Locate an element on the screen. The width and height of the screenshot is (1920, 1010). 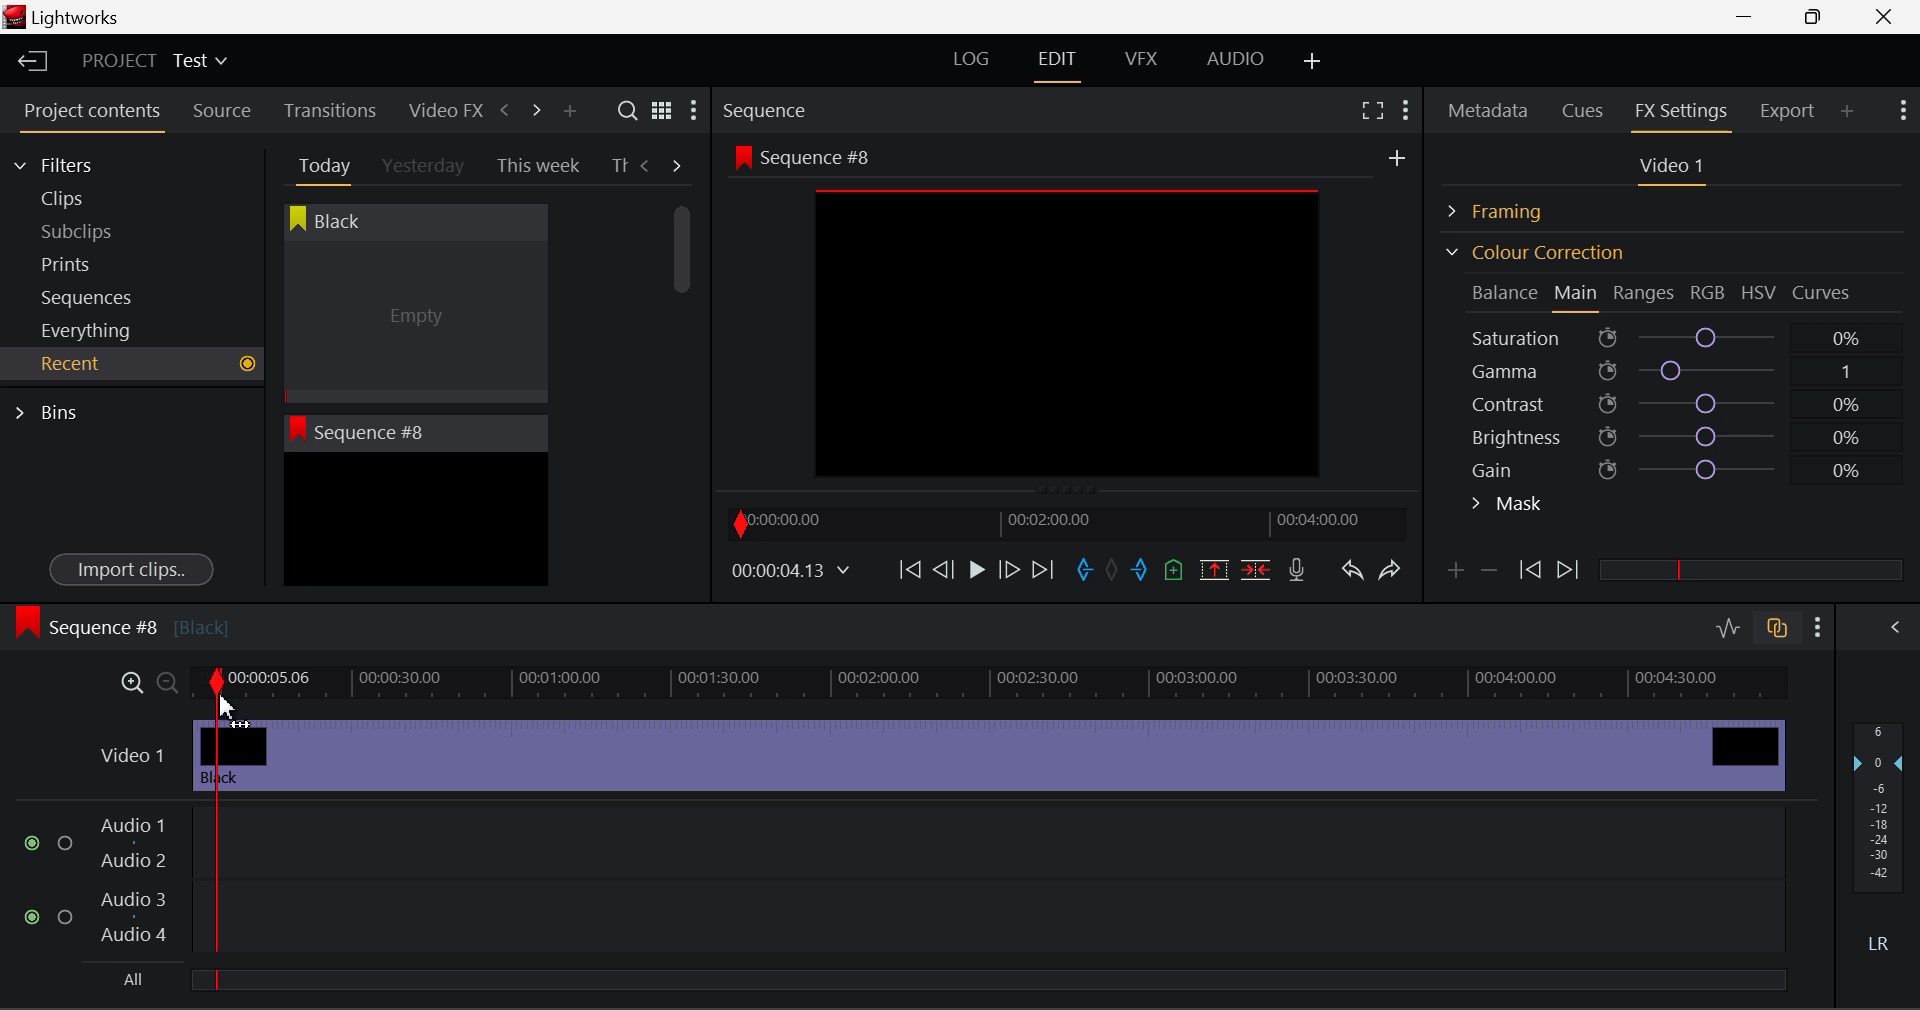
Balance Section is located at coordinates (1507, 292).